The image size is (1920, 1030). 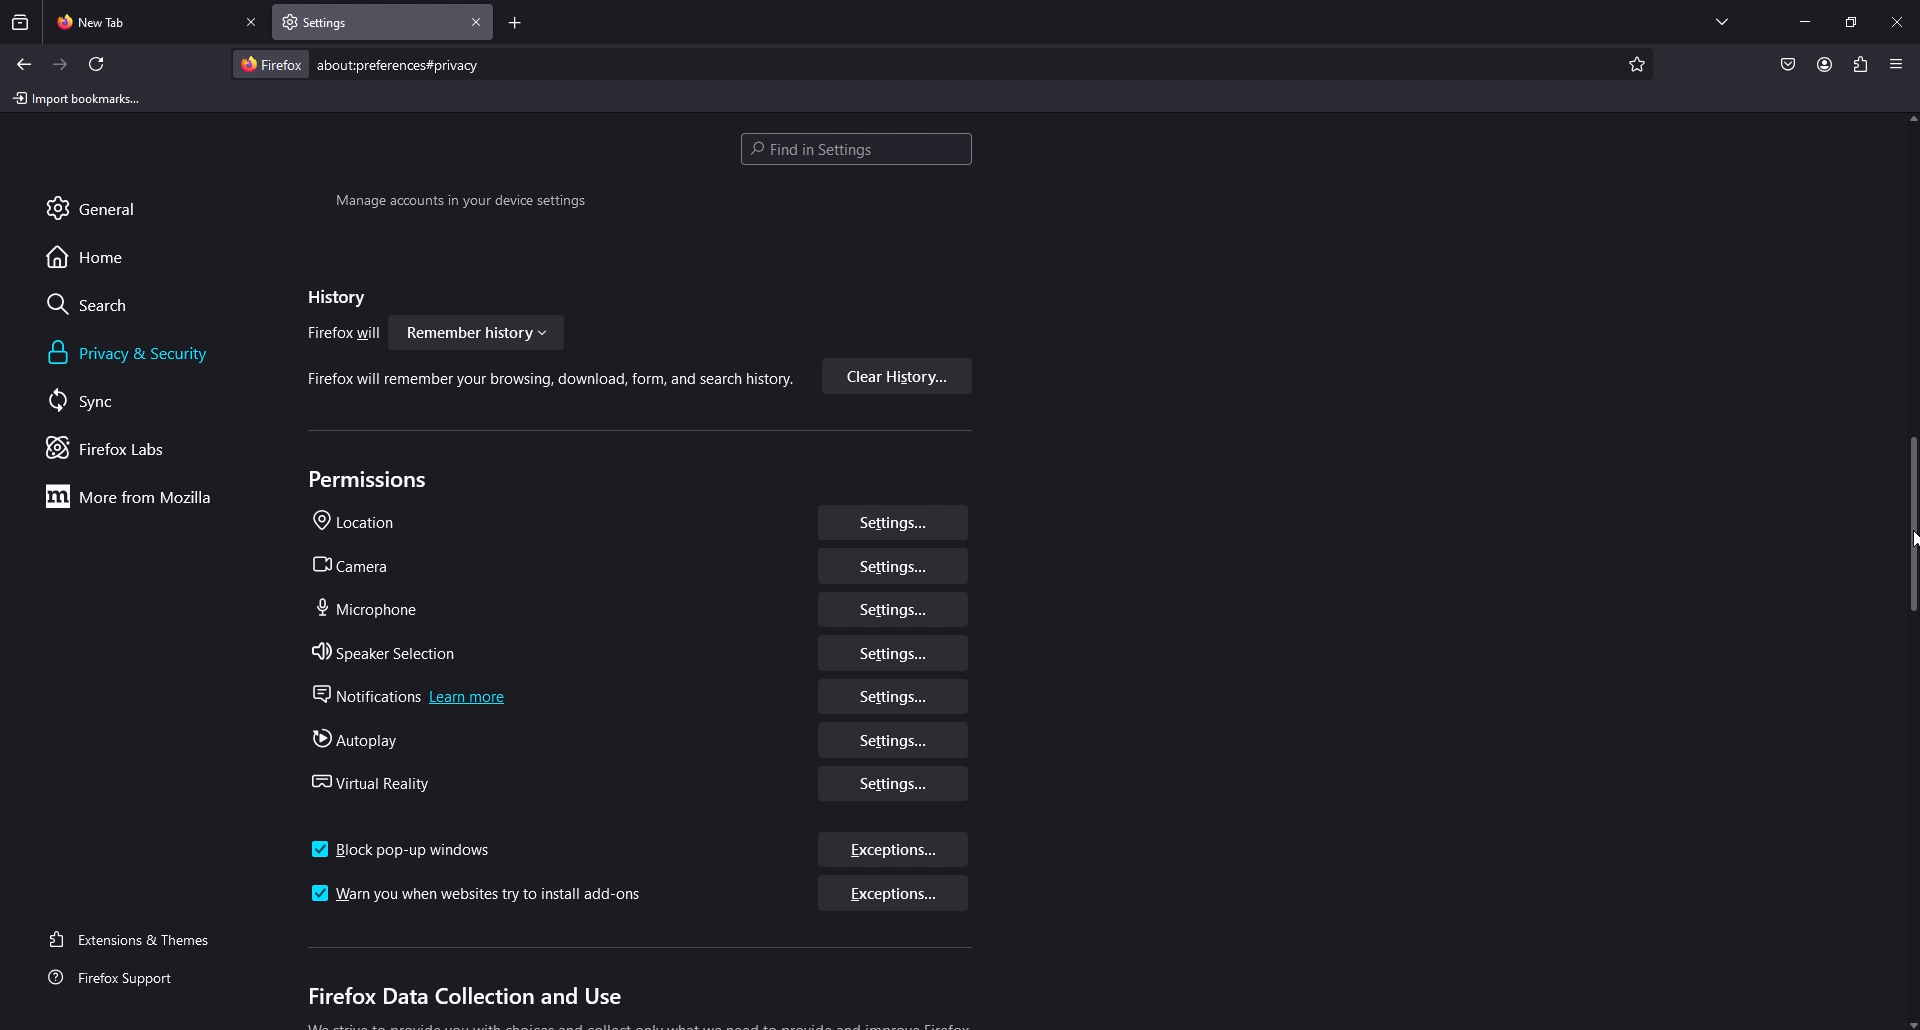 What do you see at coordinates (140, 496) in the screenshot?
I see `more from mozilla` at bounding box center [140, 496].